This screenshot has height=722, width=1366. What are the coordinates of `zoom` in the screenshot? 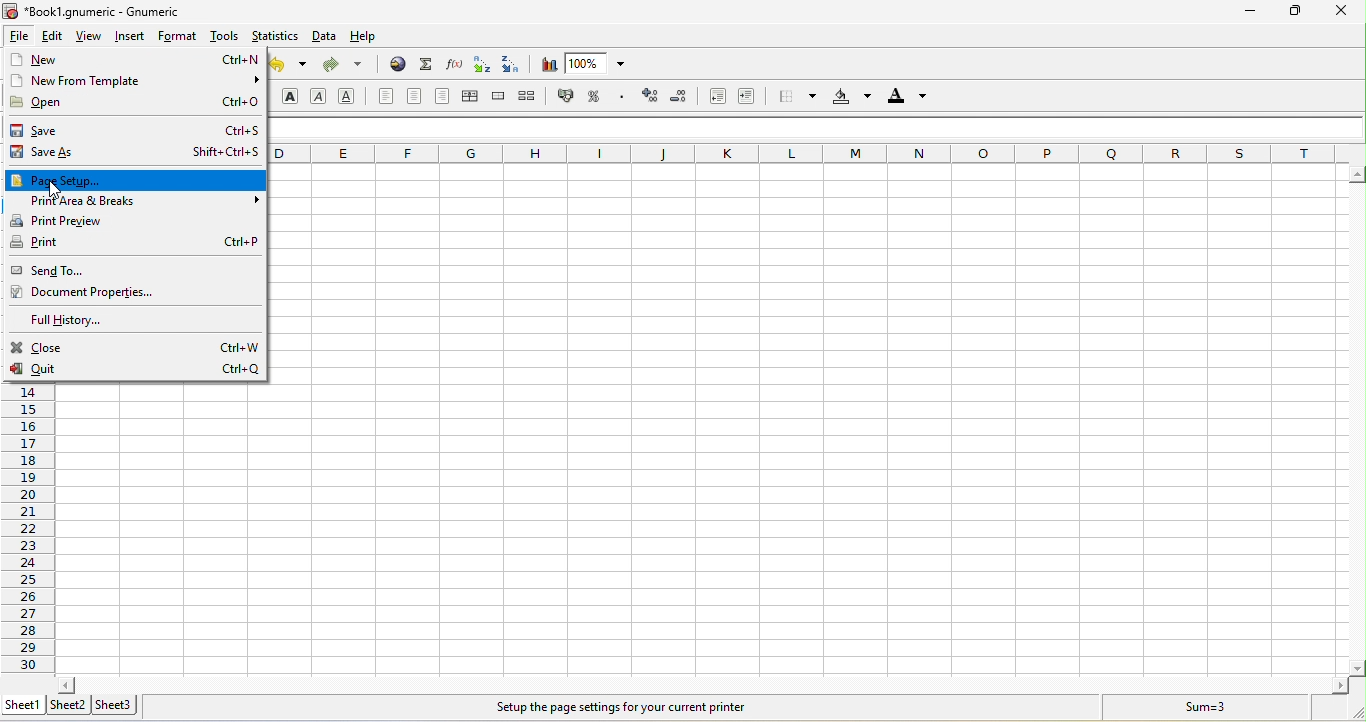 It's located at (602, 64).